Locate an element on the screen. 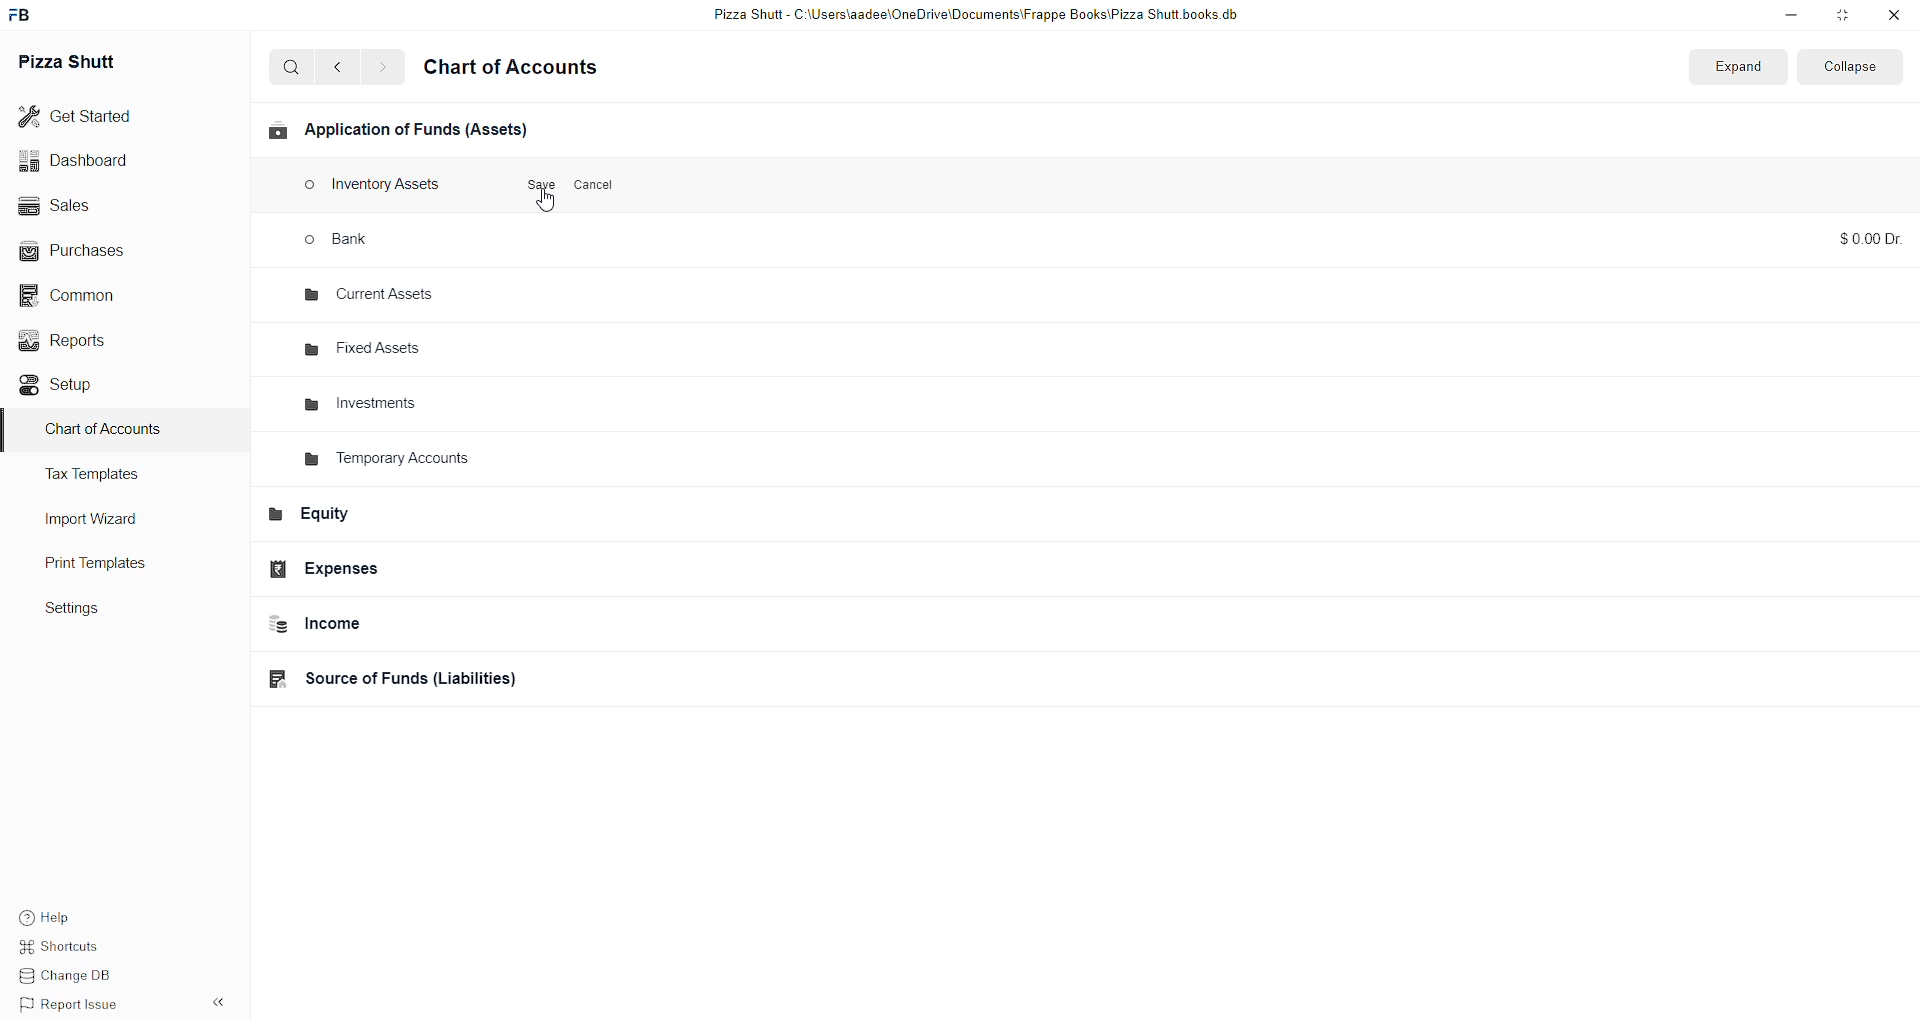 The height and width of the screenshot is (1020, 1920). search is located at coordinates (292, 69).